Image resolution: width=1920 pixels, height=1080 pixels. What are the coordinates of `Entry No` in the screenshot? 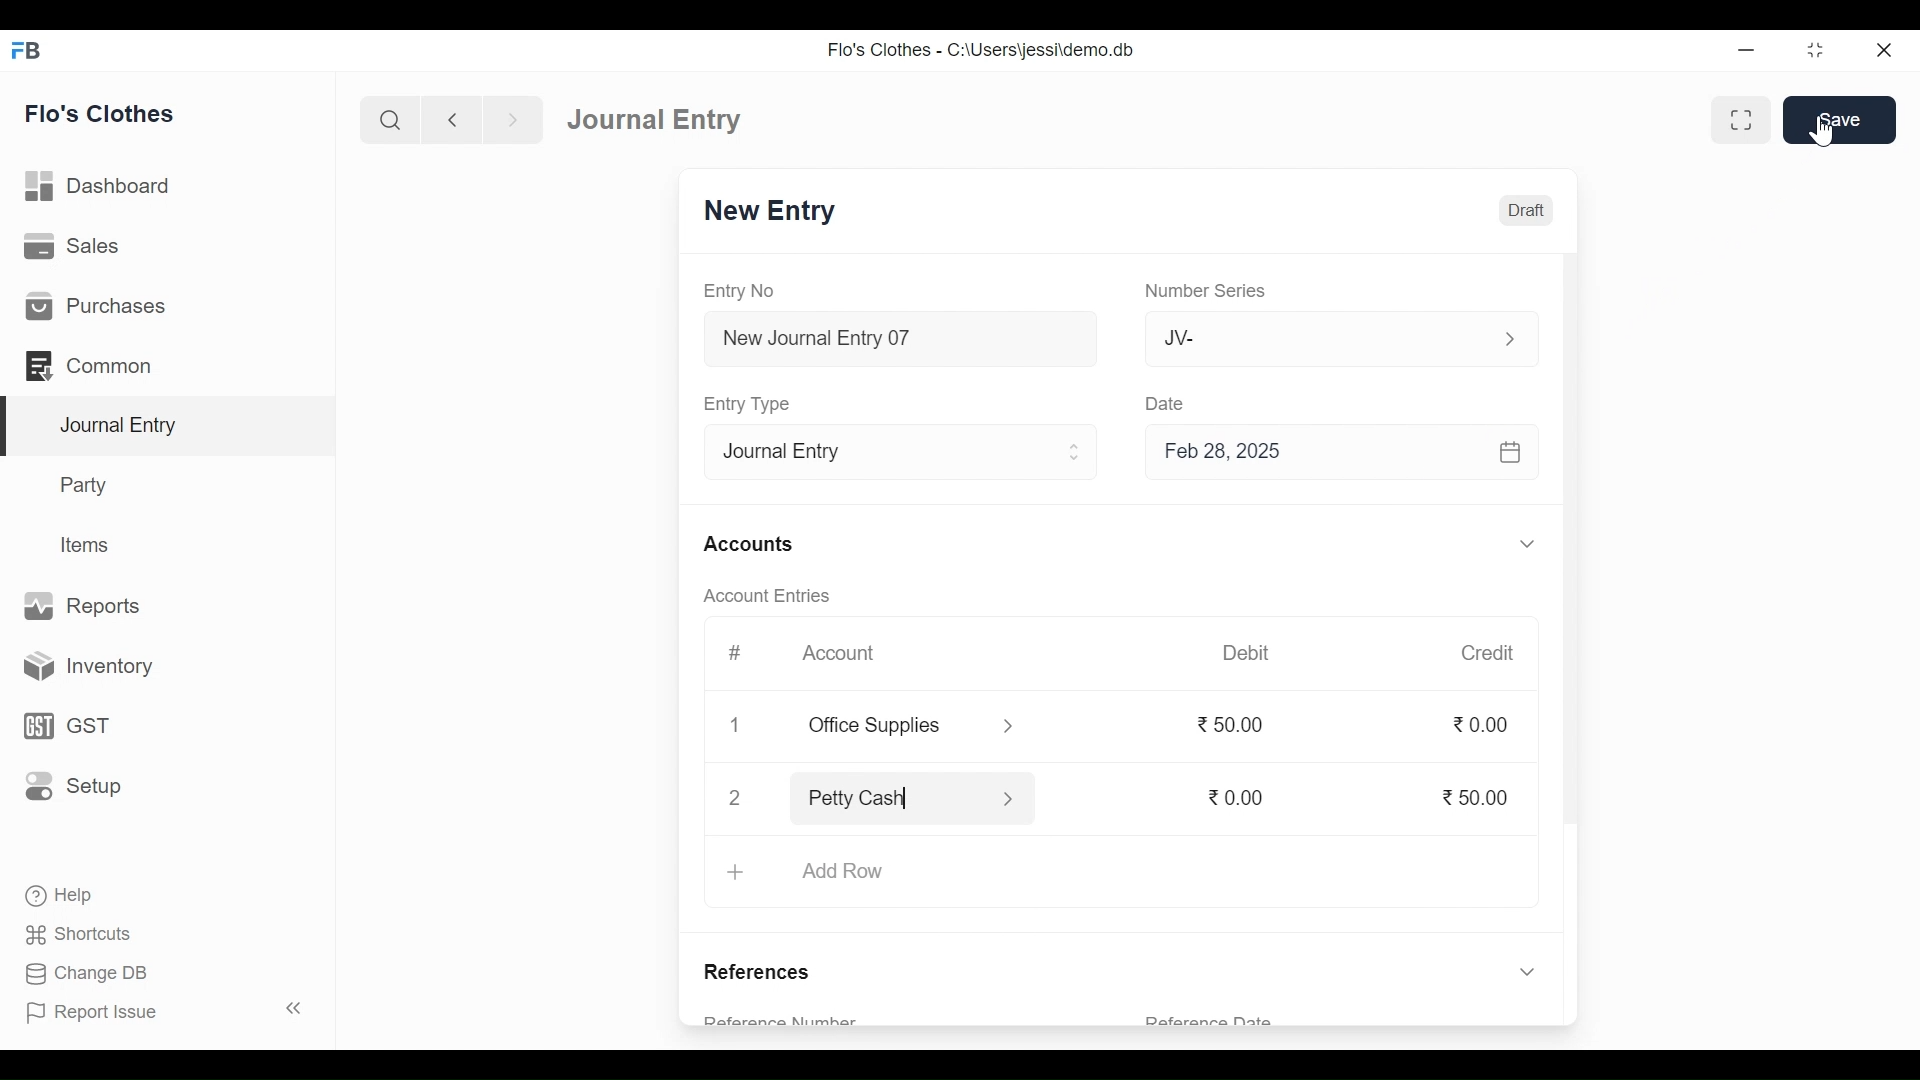 It's located at (739, 290).